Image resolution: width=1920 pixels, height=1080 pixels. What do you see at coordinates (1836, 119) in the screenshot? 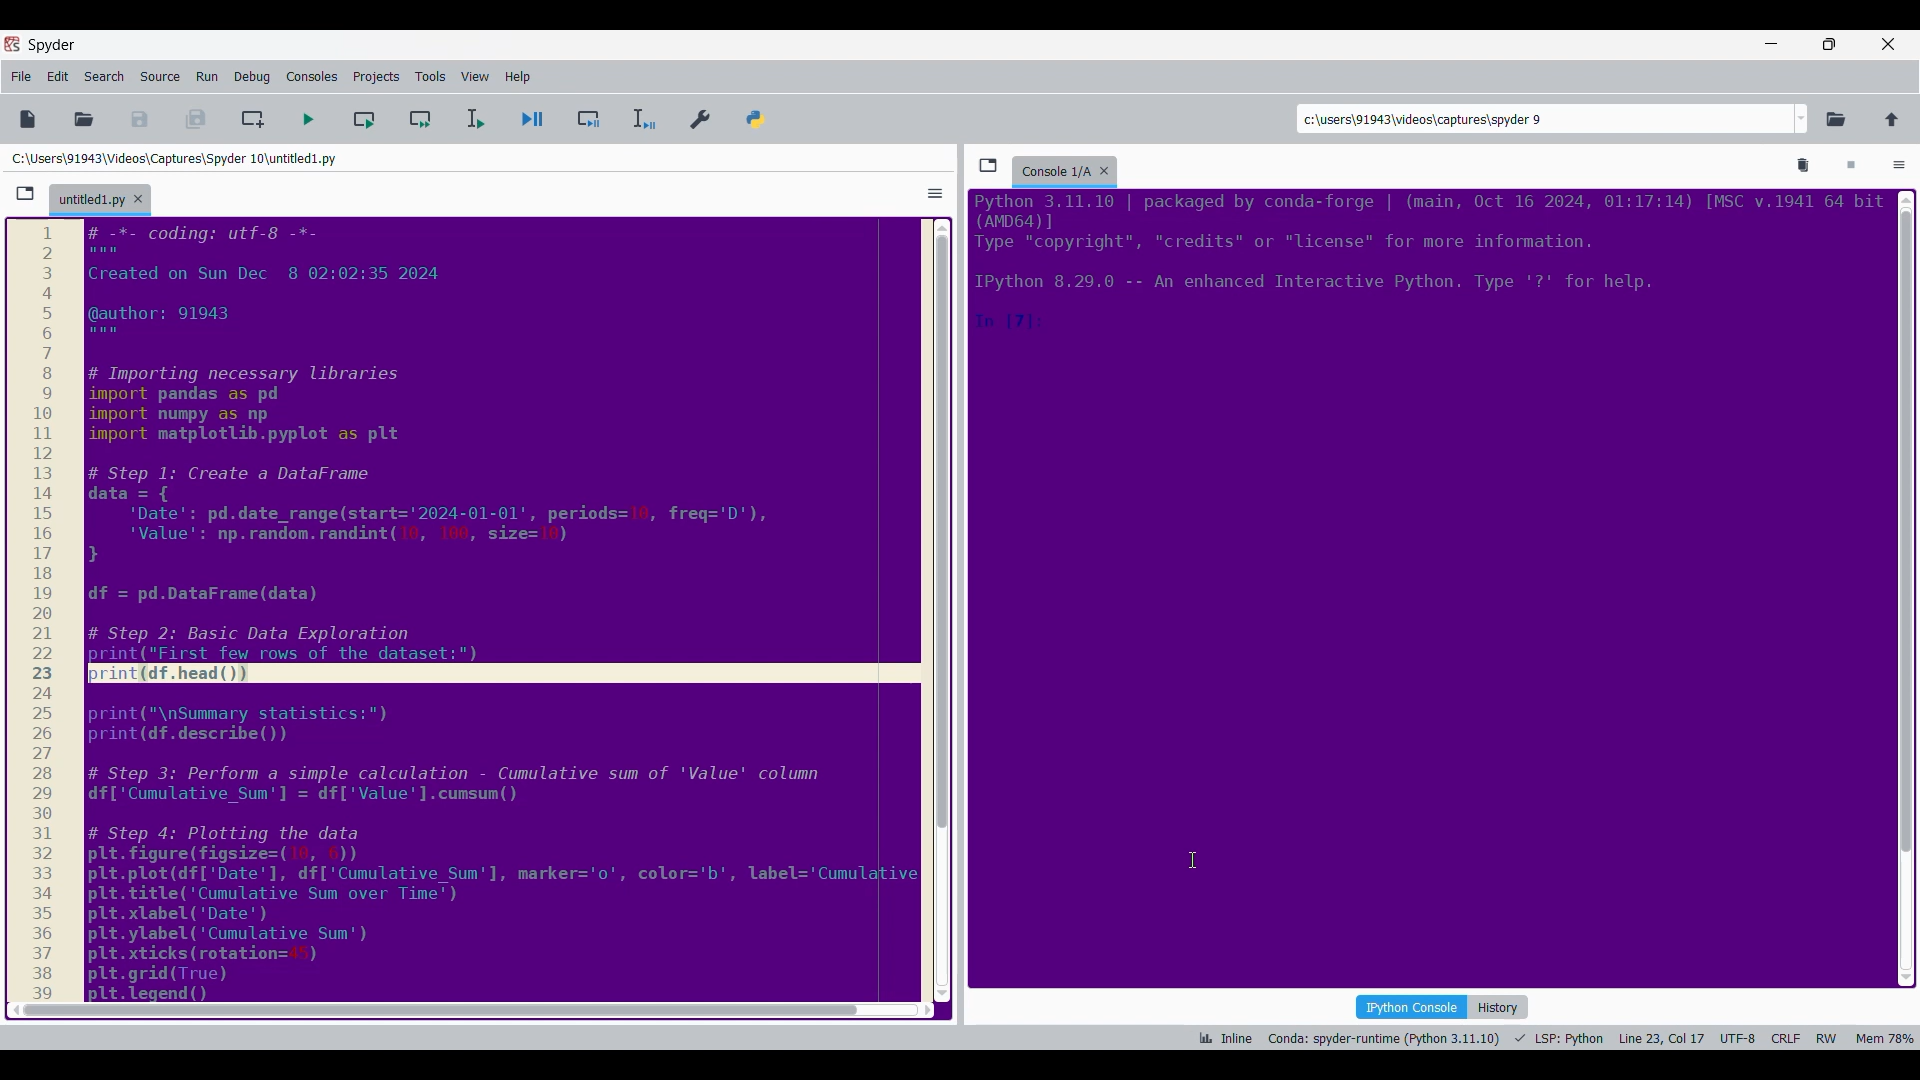
I see `Browse a working directory` at bounding box center [1836, 119].